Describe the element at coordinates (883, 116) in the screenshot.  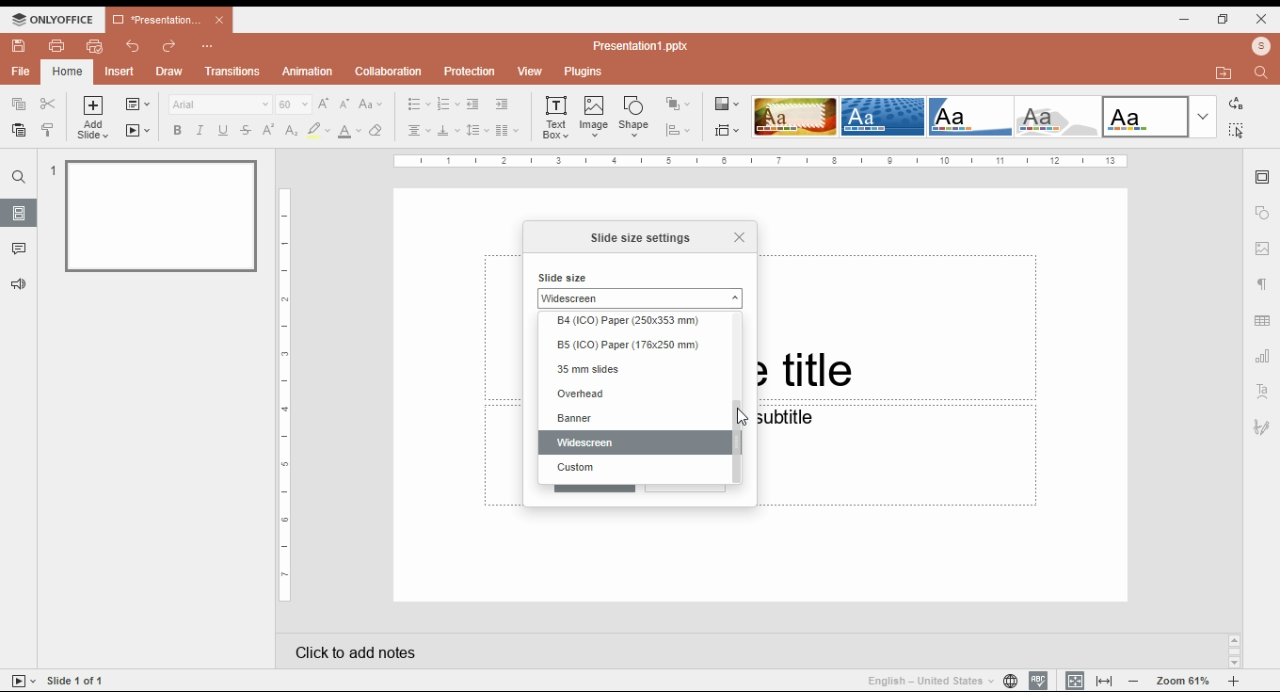
I see `slide them option` at that location.